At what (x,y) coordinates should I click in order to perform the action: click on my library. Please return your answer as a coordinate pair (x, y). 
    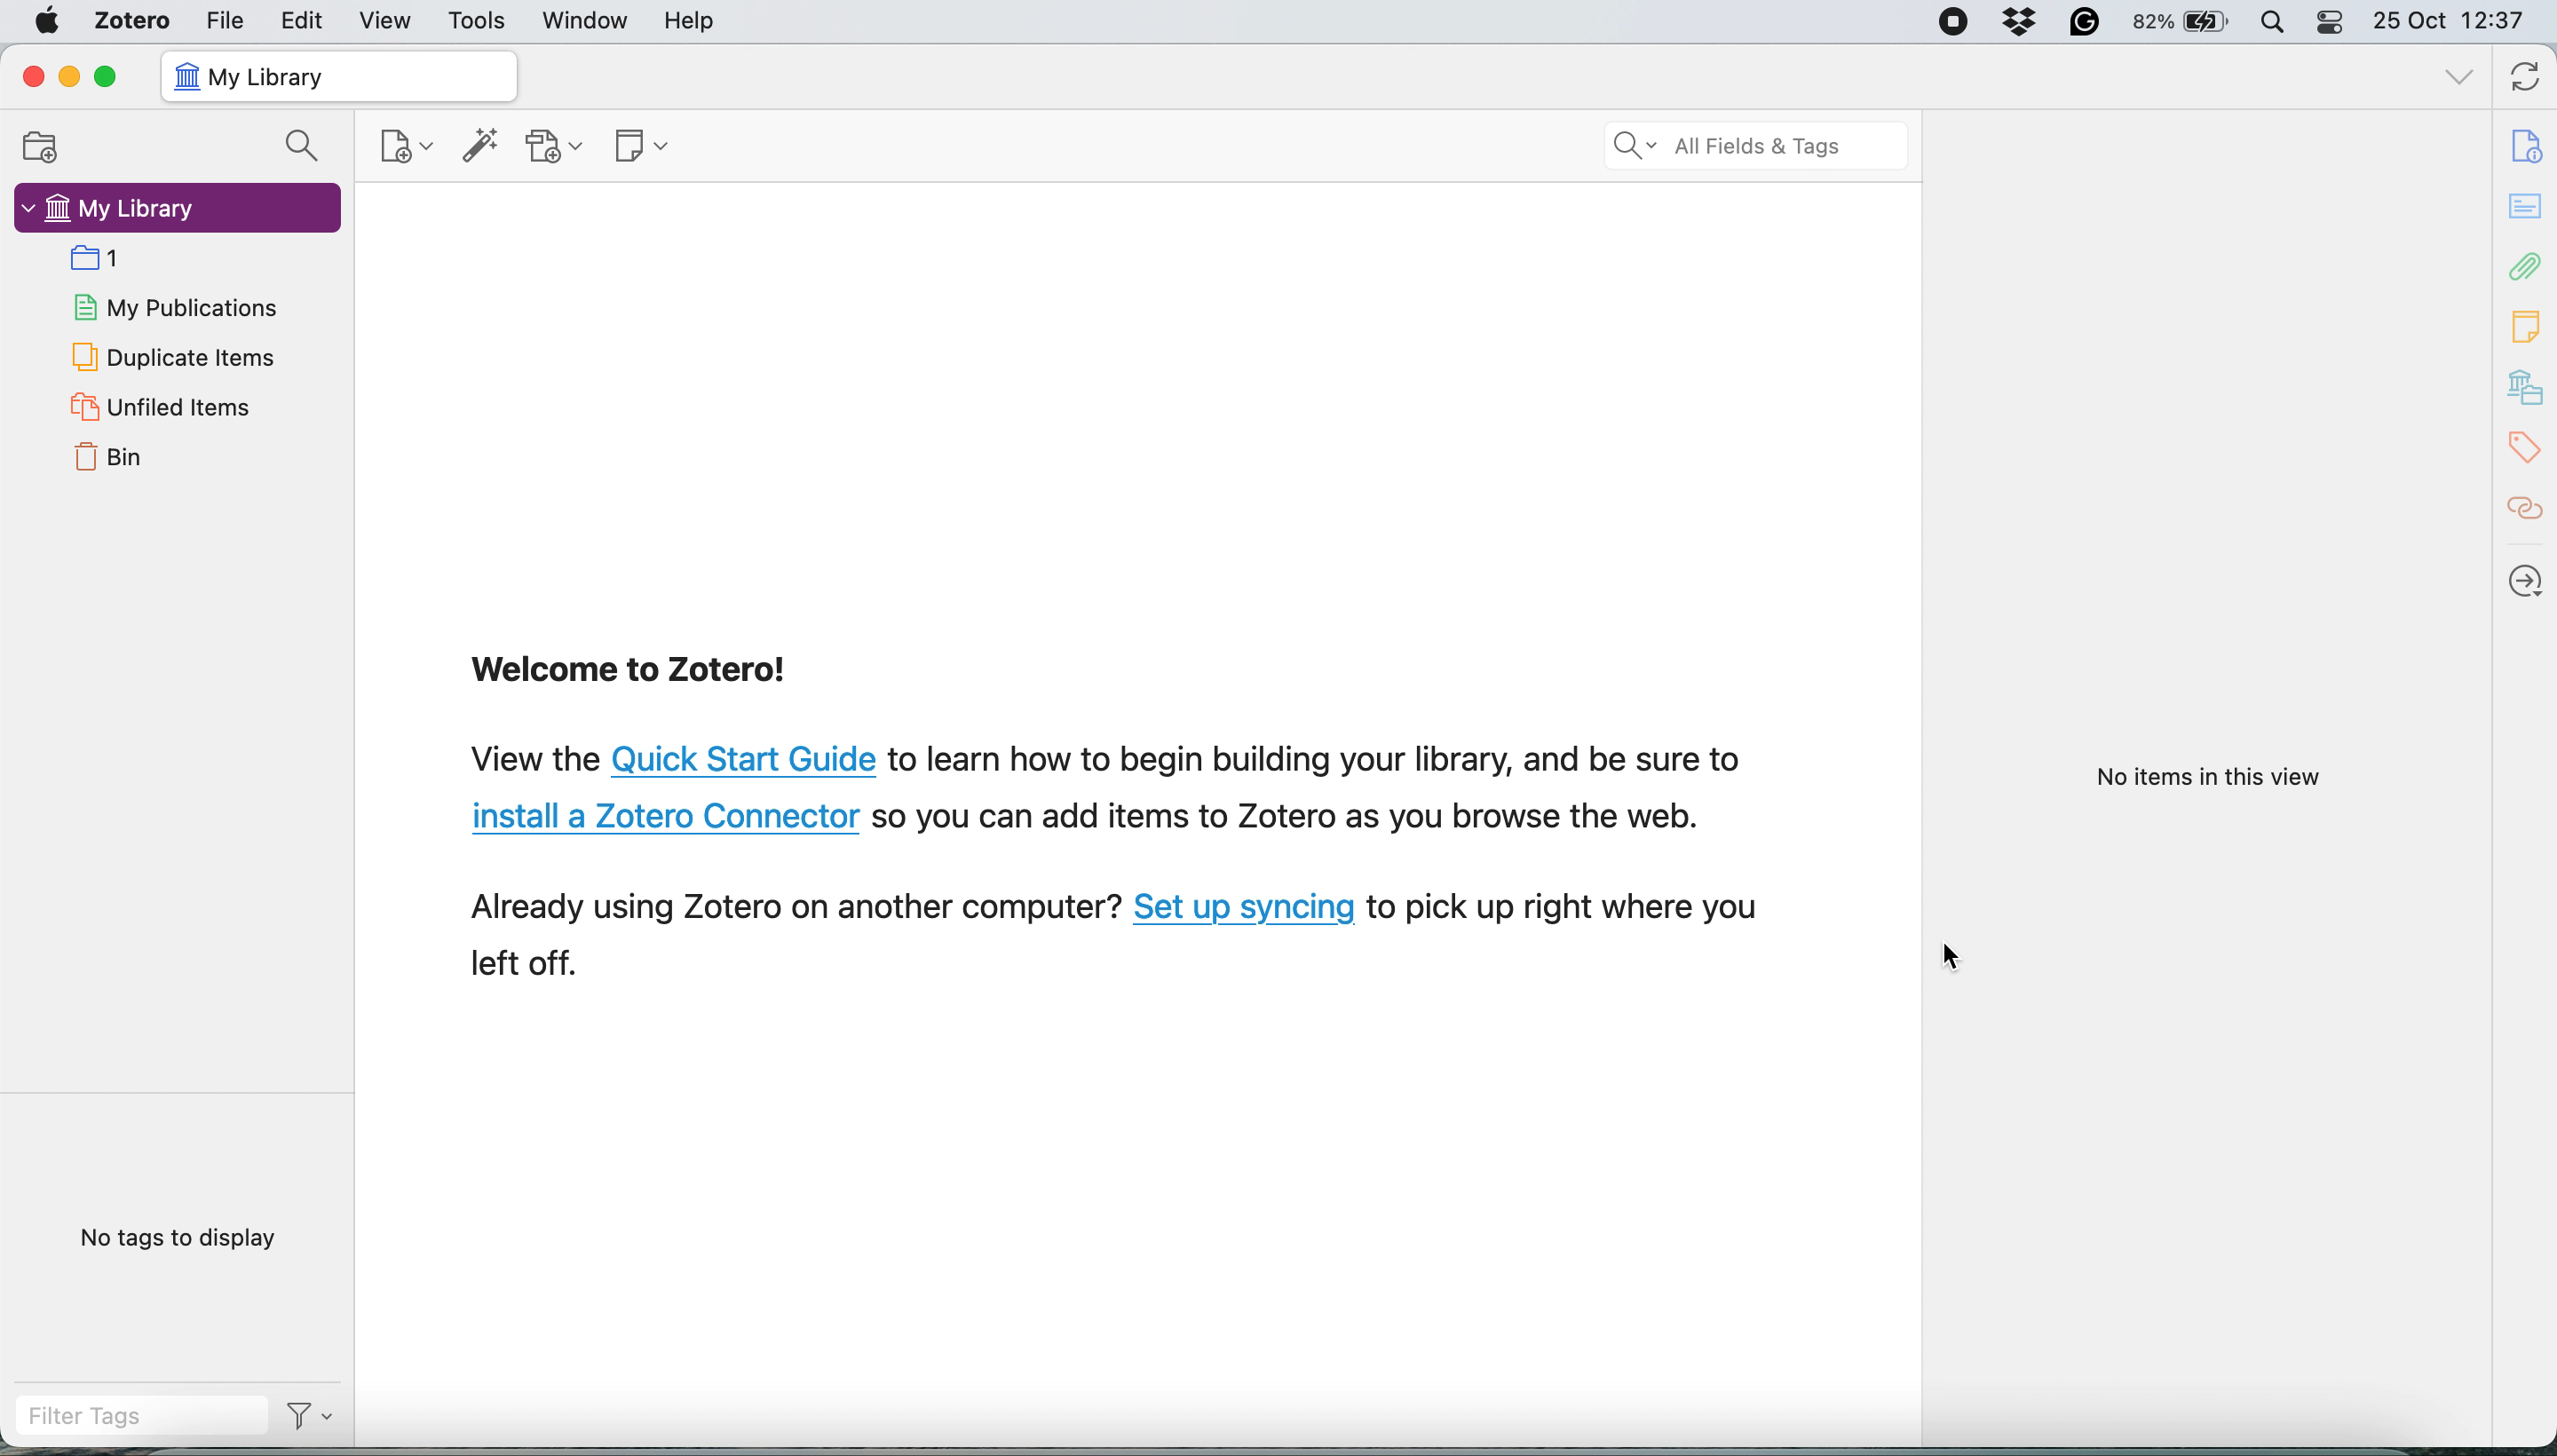
    Looking at the image, I should click on (2528, 384).